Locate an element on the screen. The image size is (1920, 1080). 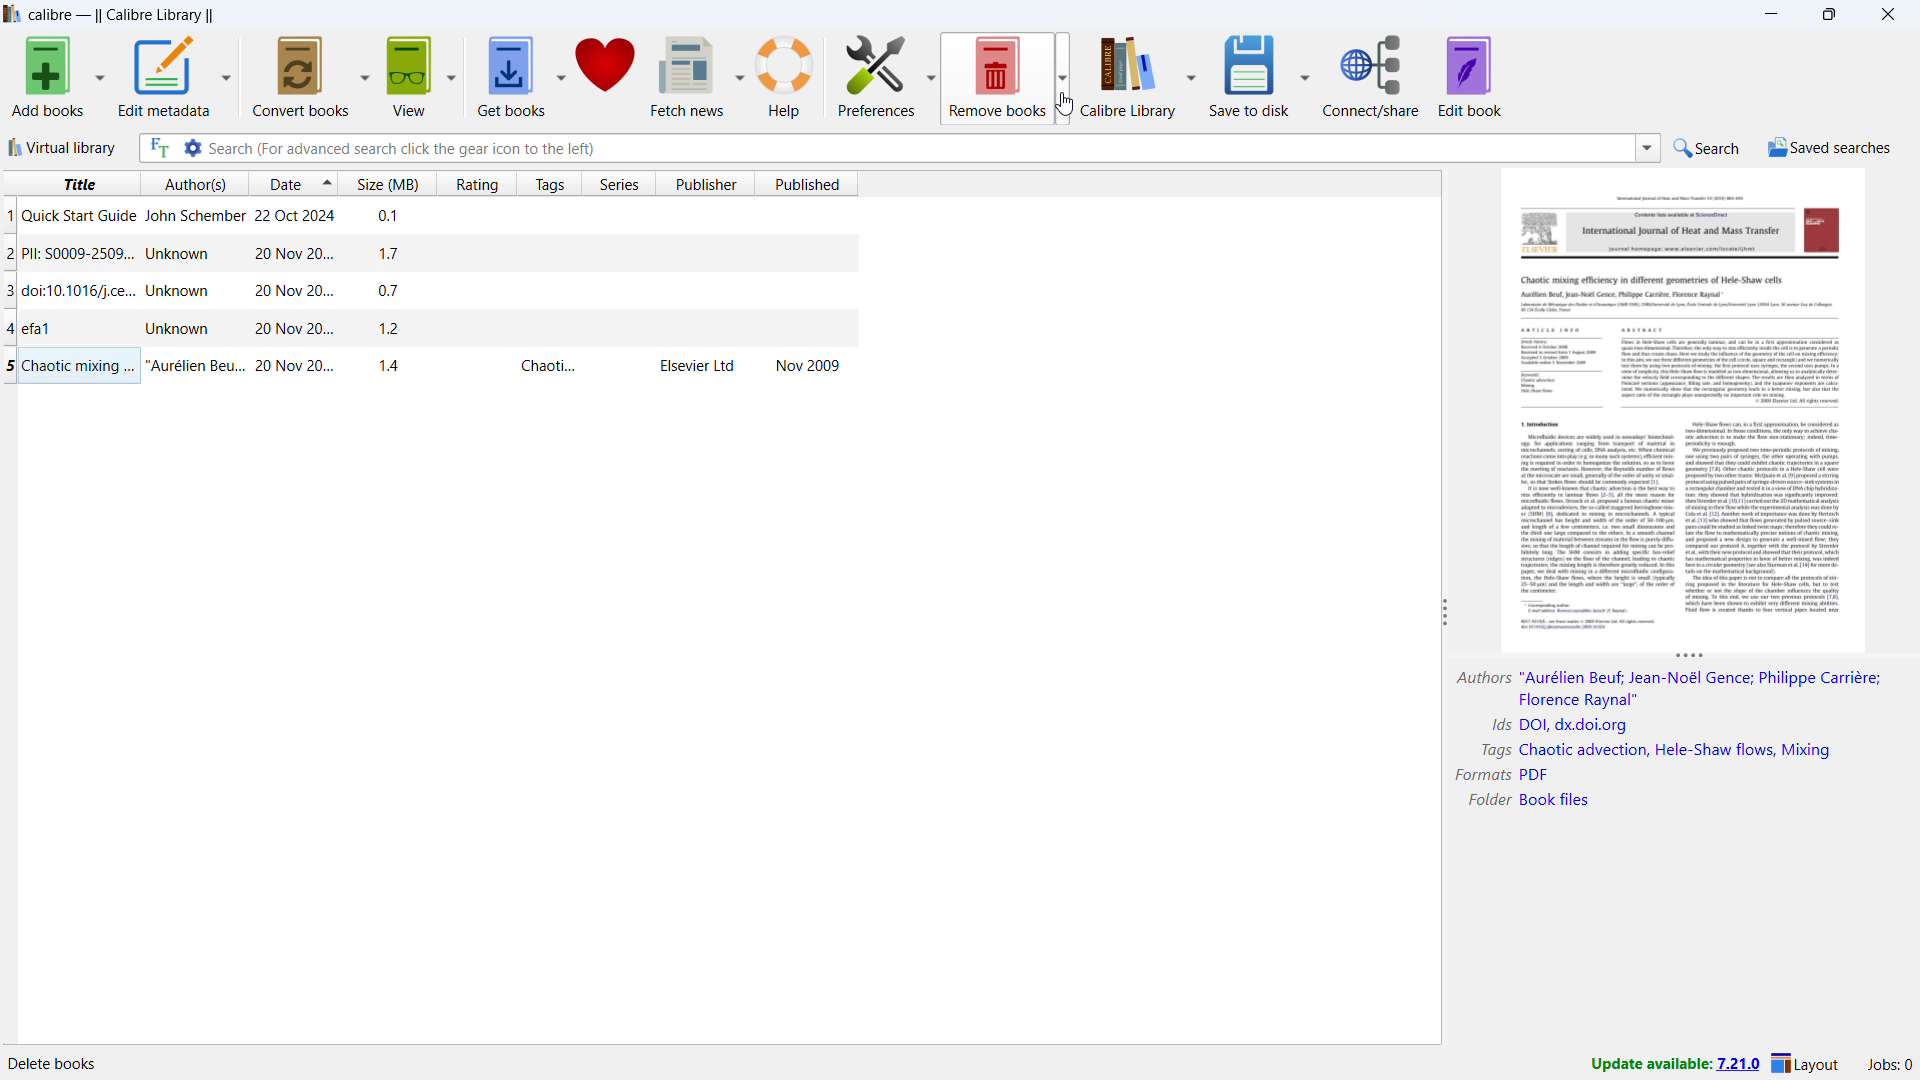
calibre library is located at coordinates (1127, 75).